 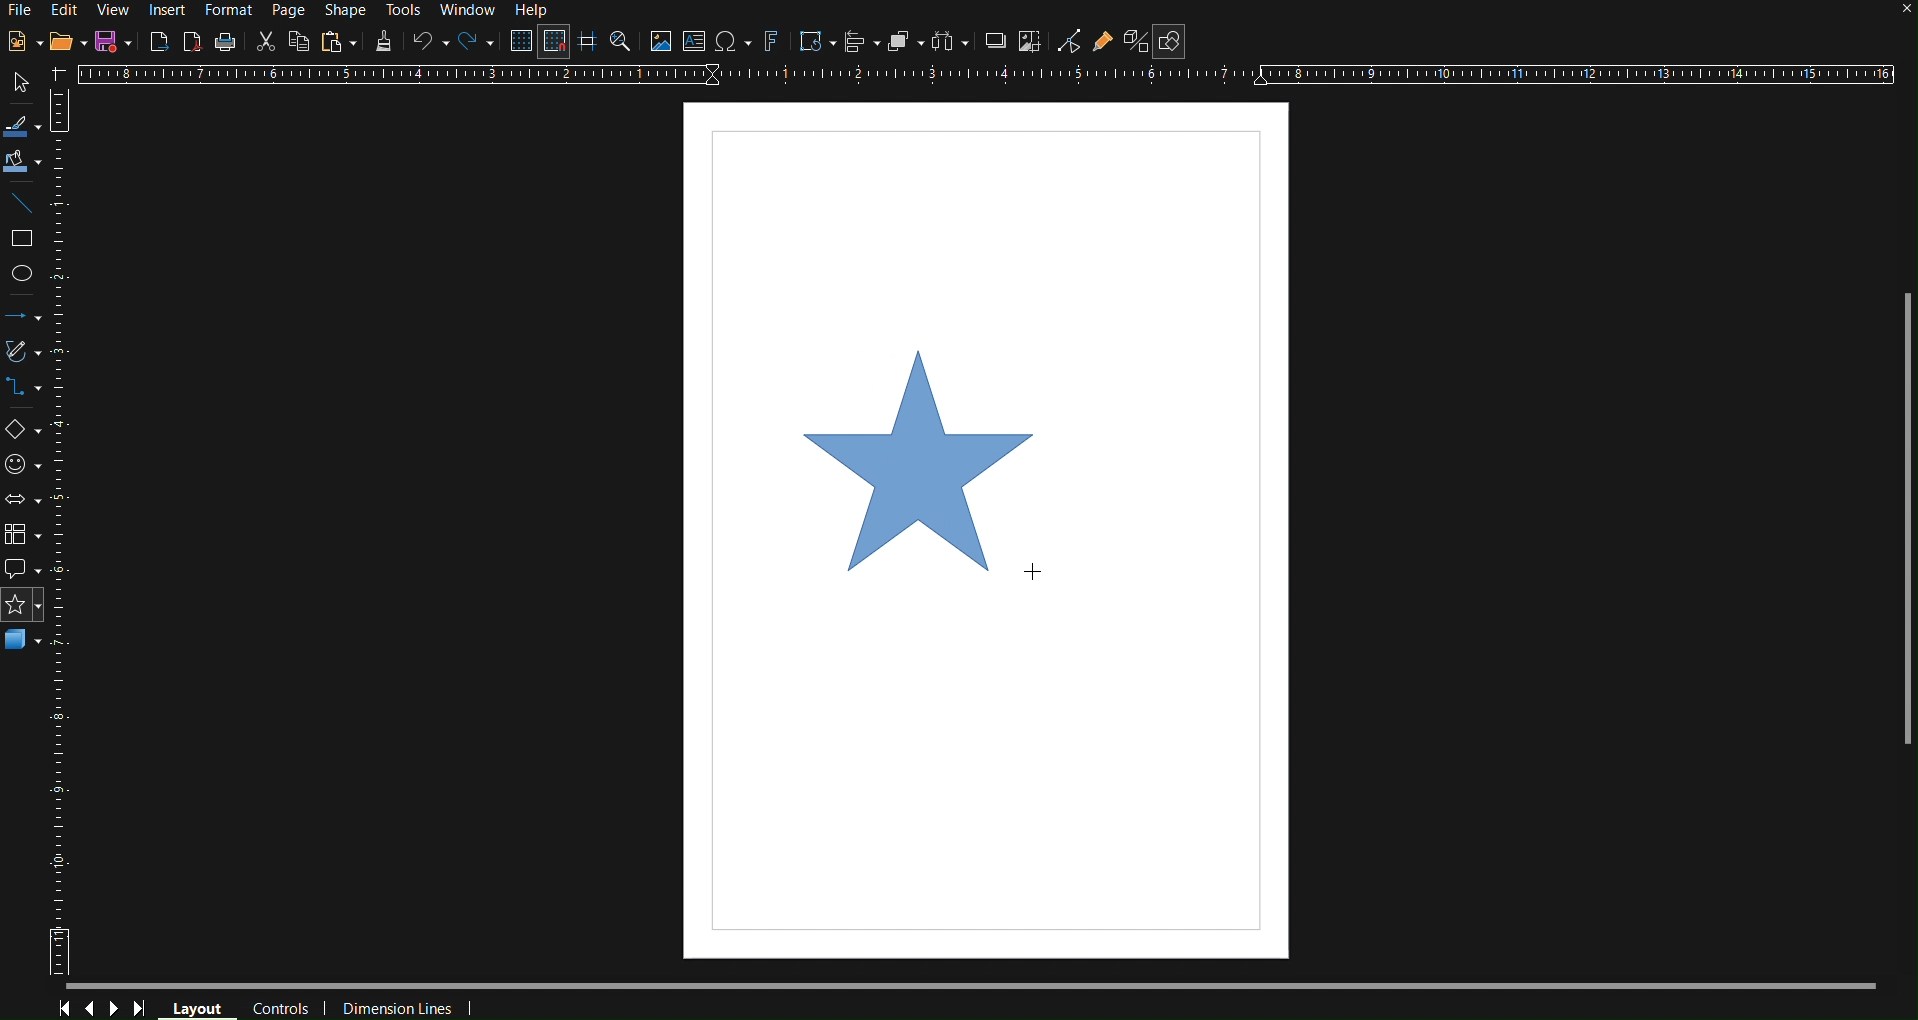 I want to click on Transformations, so click(x=814, y=43).